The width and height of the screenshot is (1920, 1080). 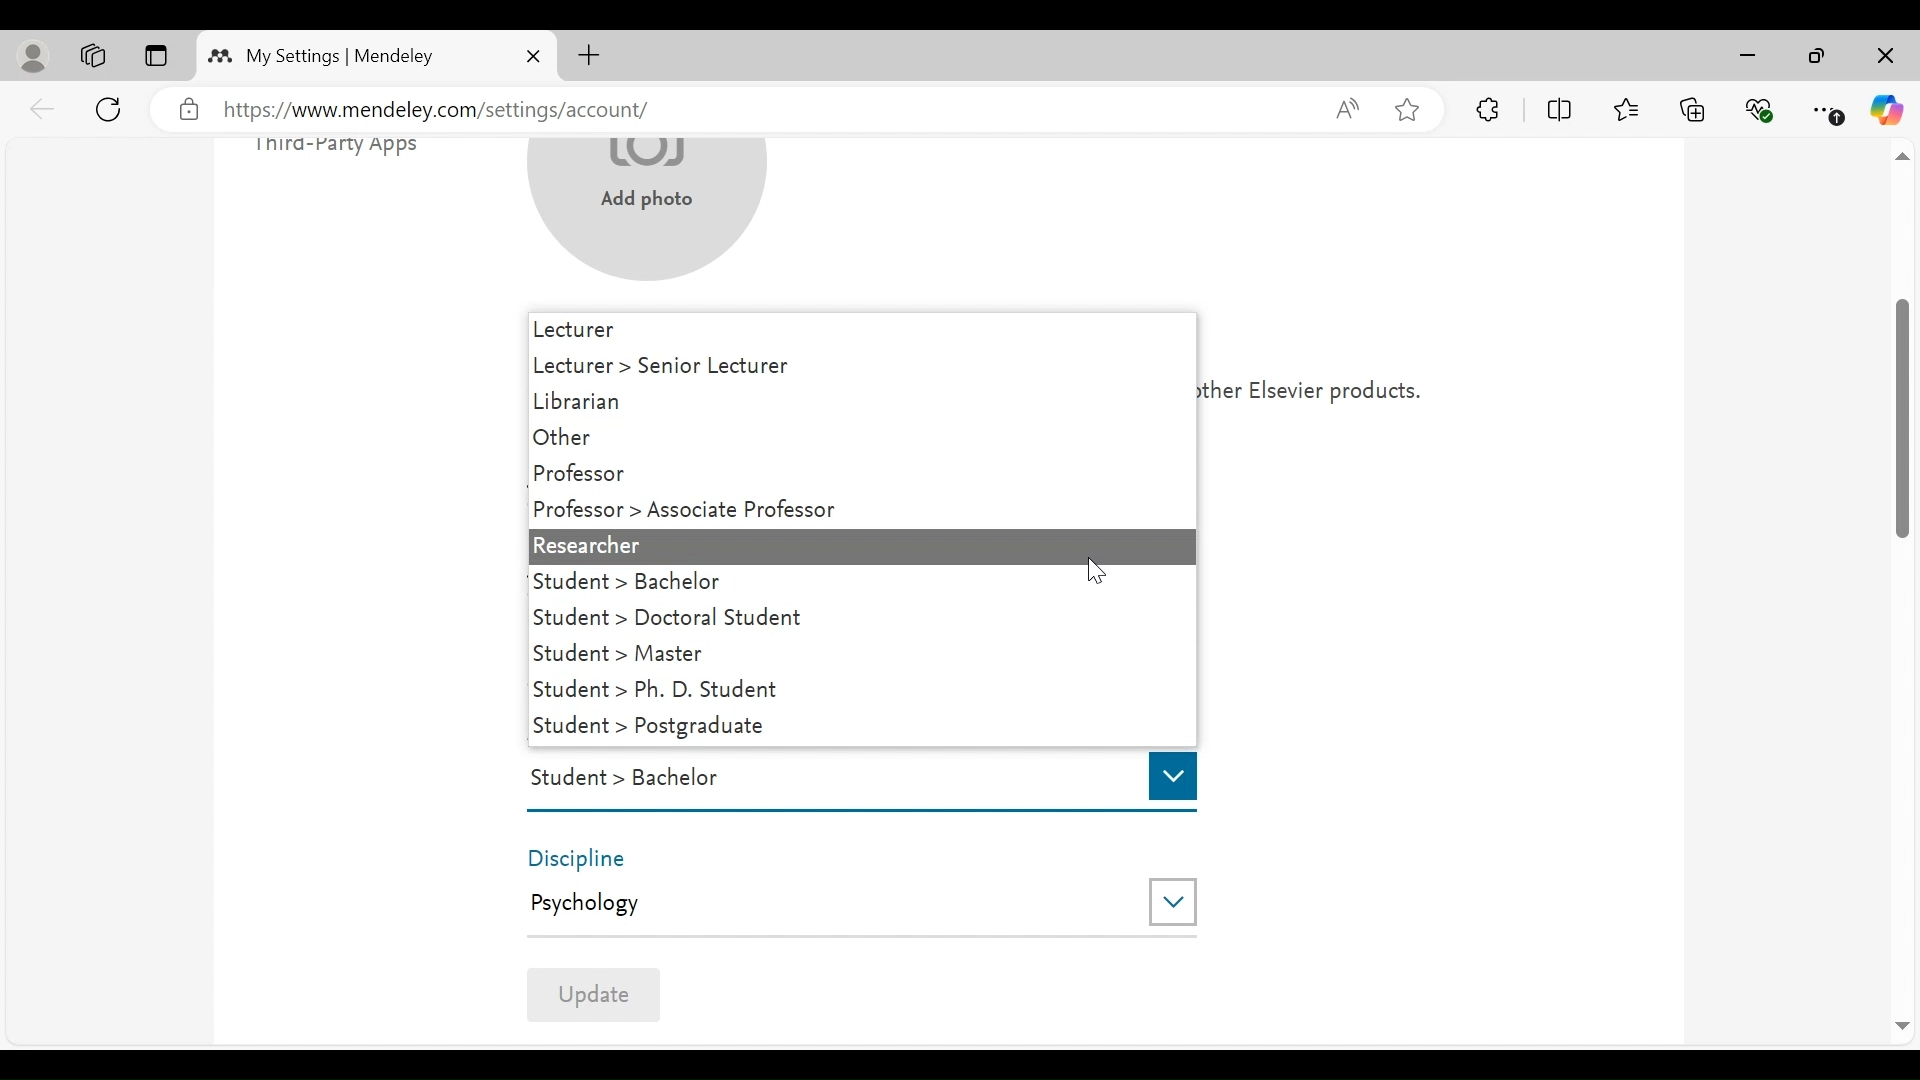 What do you see at coordinates (1817, 58) in the screenshot?
I see `Maximize` at bounding box center [1817, 58].